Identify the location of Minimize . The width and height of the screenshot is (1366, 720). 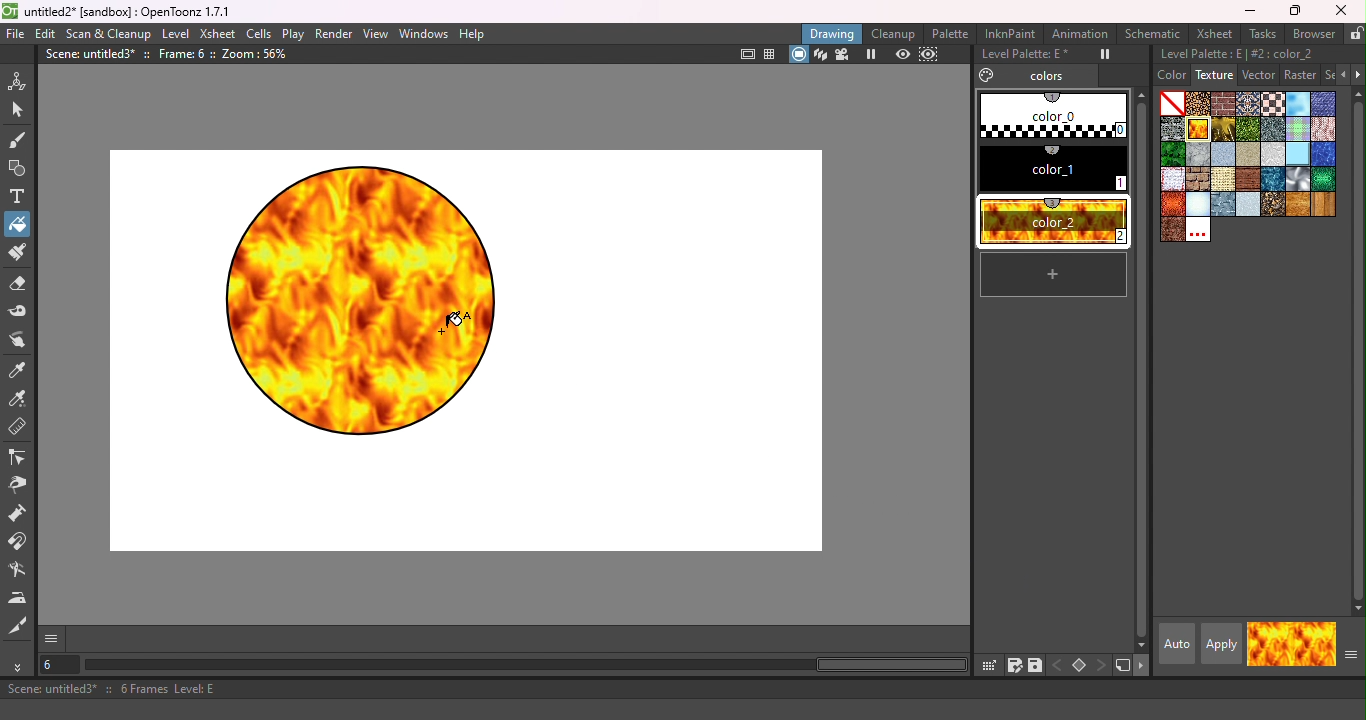
(1247, 10).